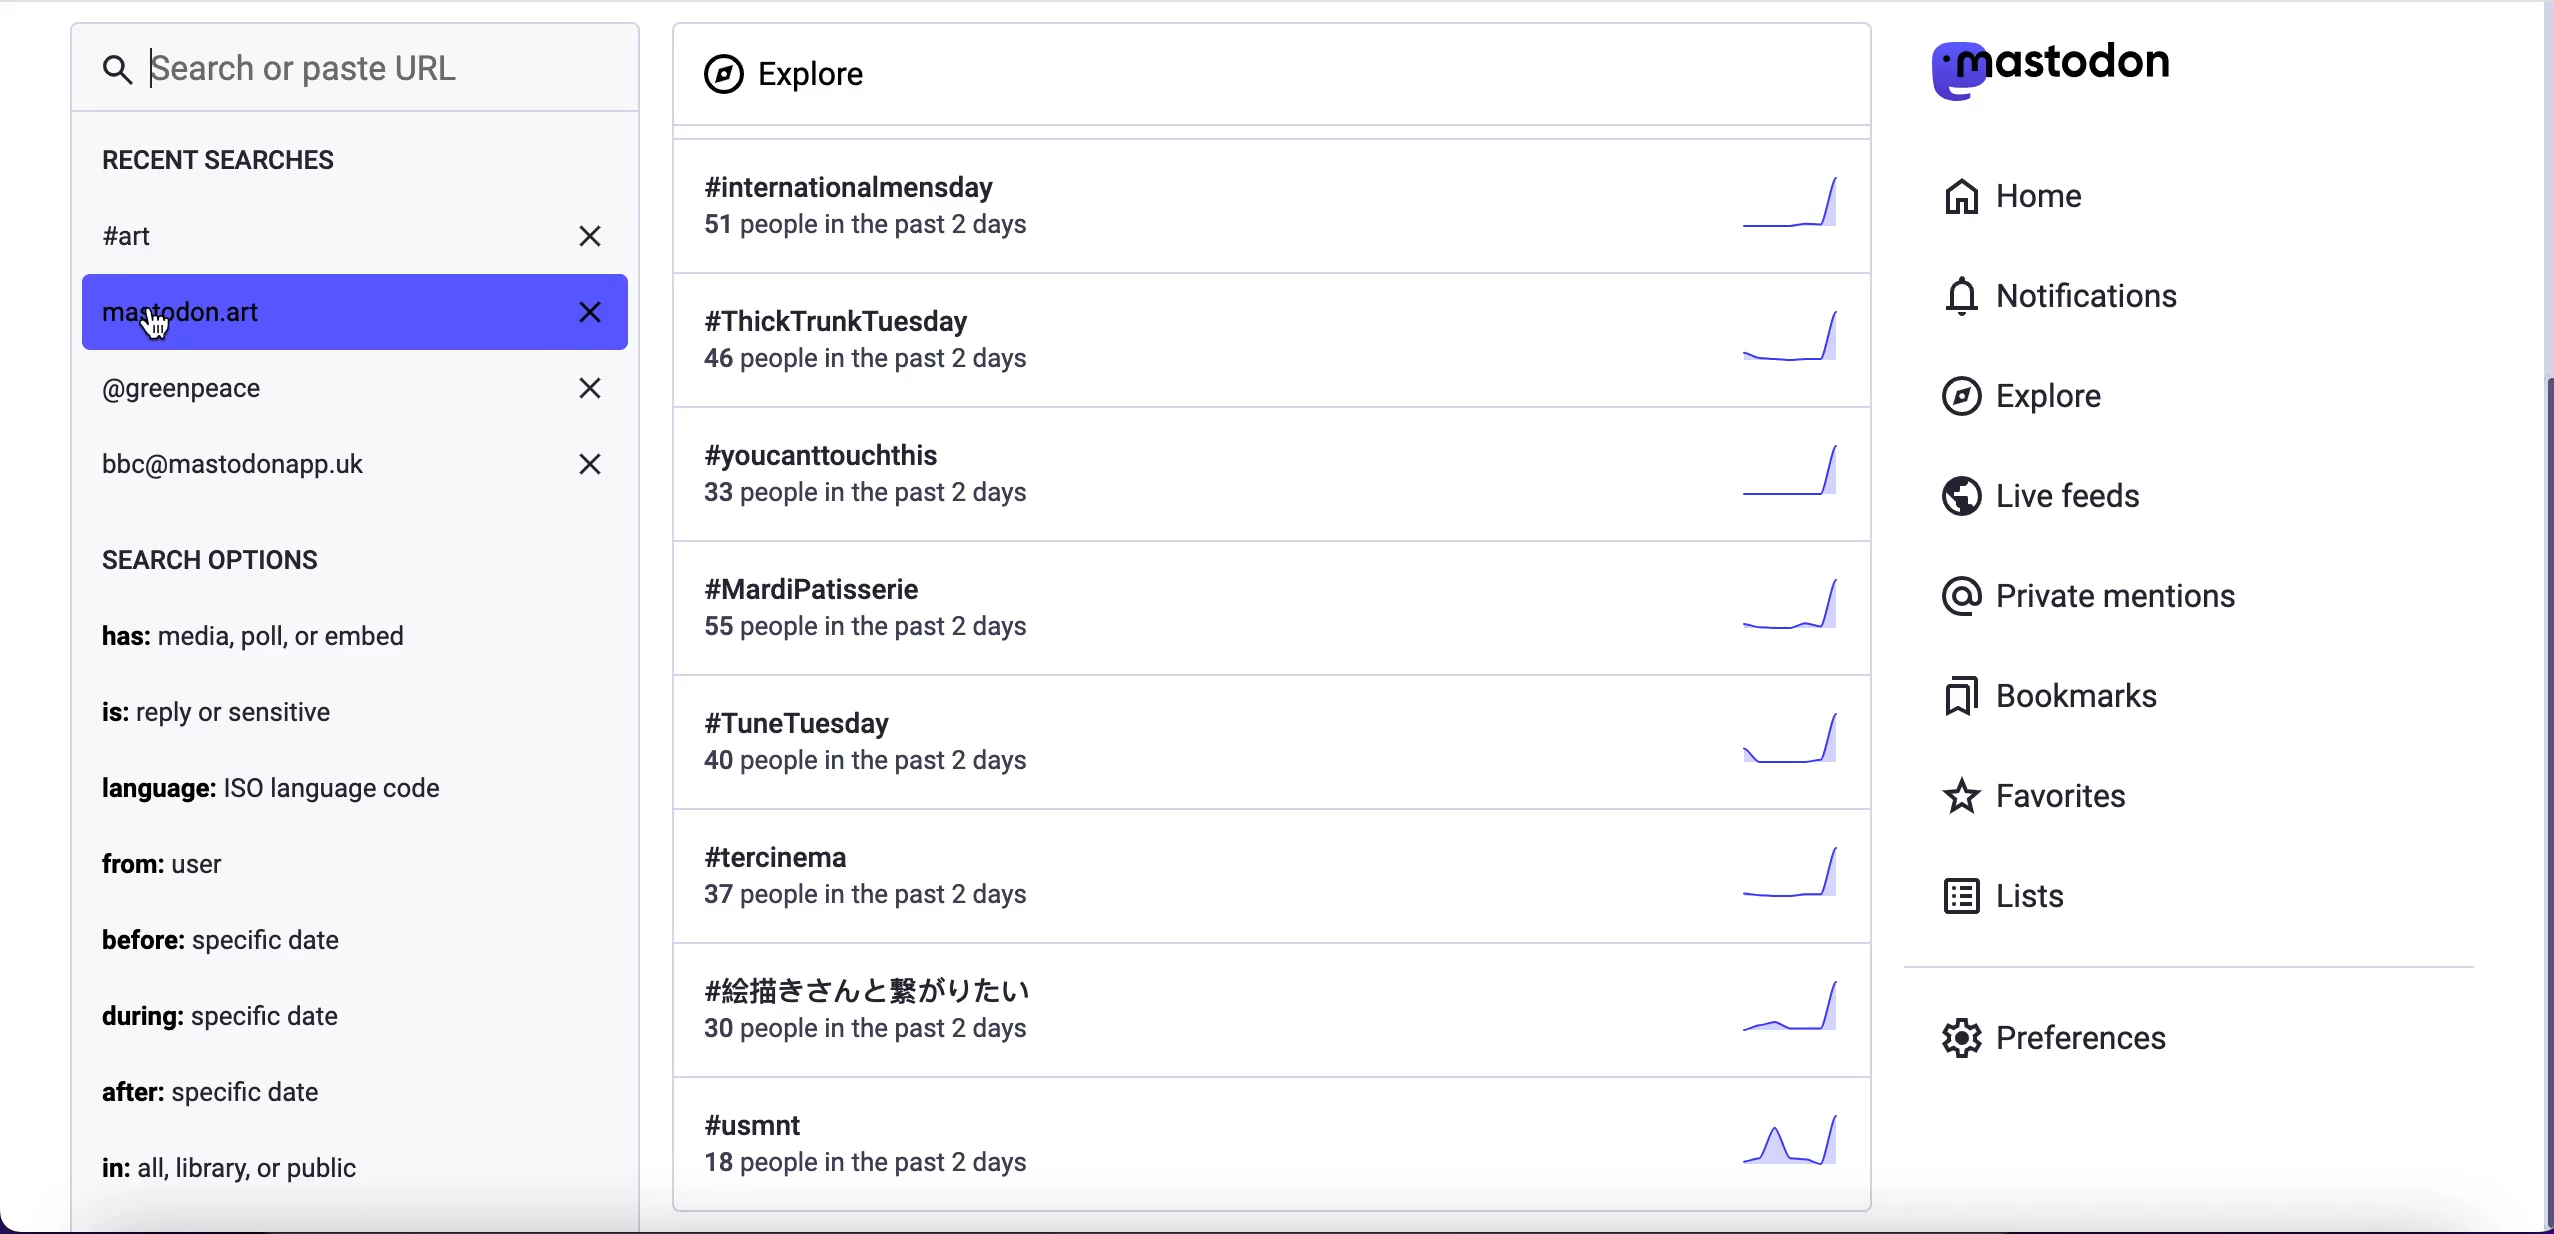 The width and height of the screenshot is (2554, 1234). What do you see at coordinates (2019, 200) in the screenshot?
I see `home` at bounding box center [2019, 200].